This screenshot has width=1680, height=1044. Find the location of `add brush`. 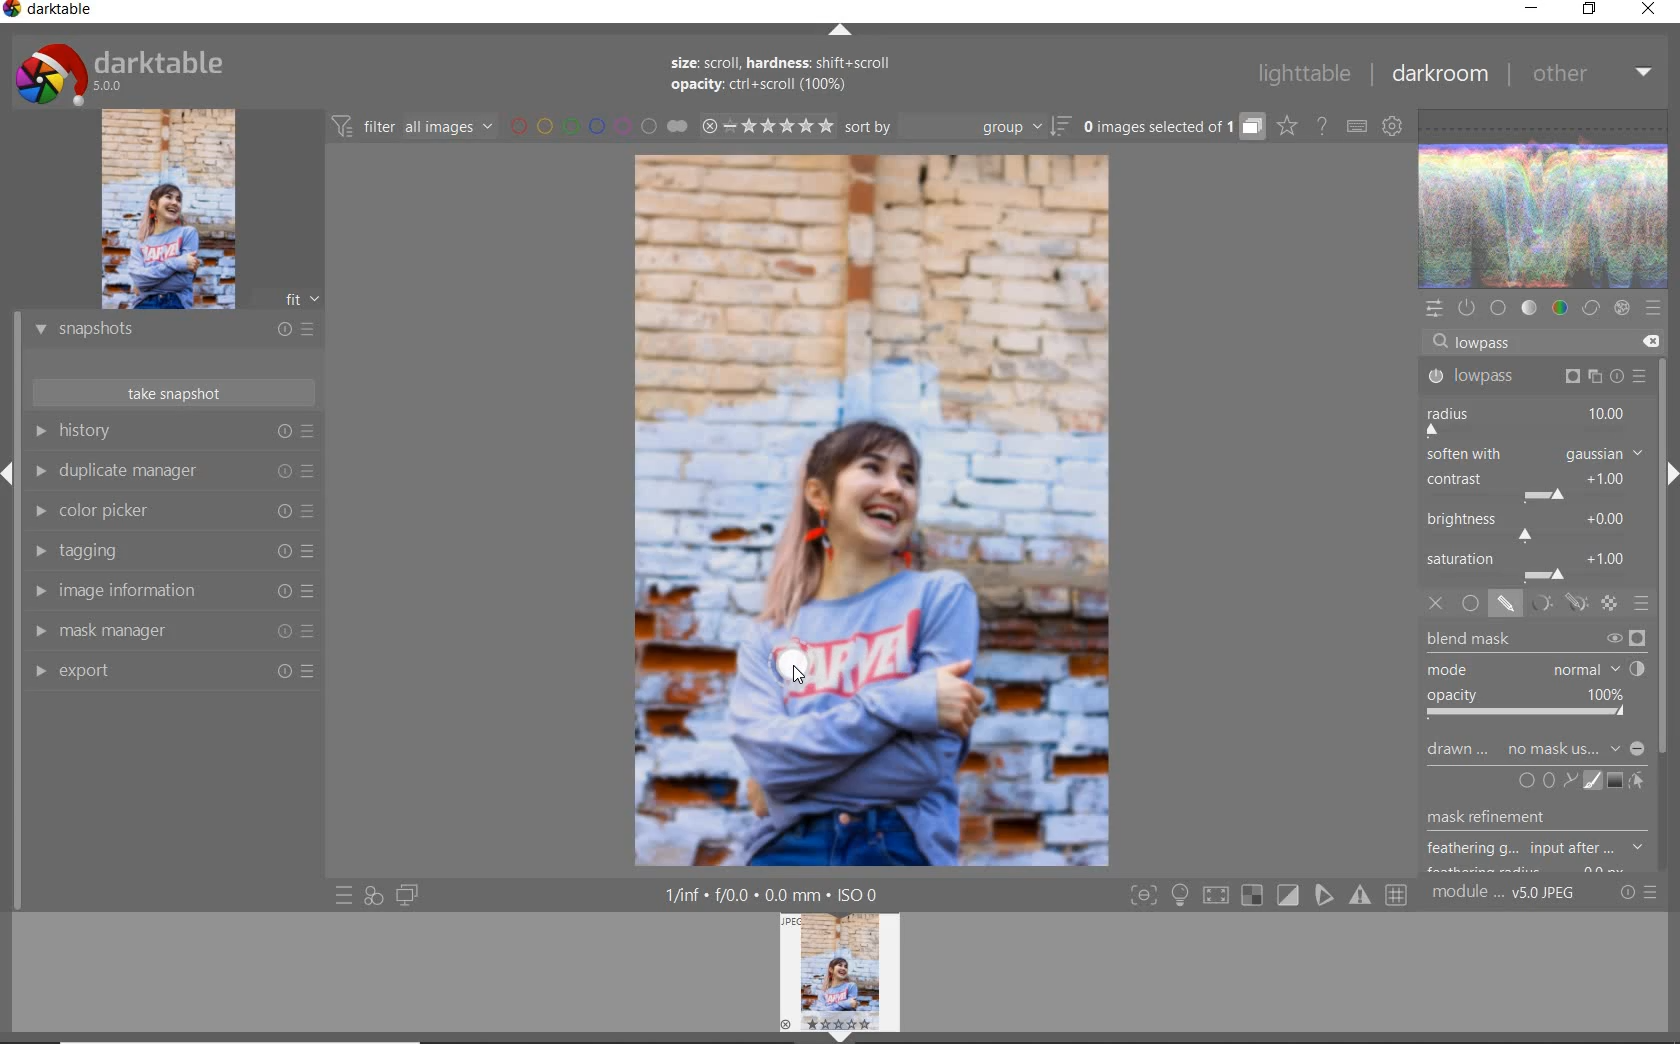

add brush is located at coordinates (1590, 781).